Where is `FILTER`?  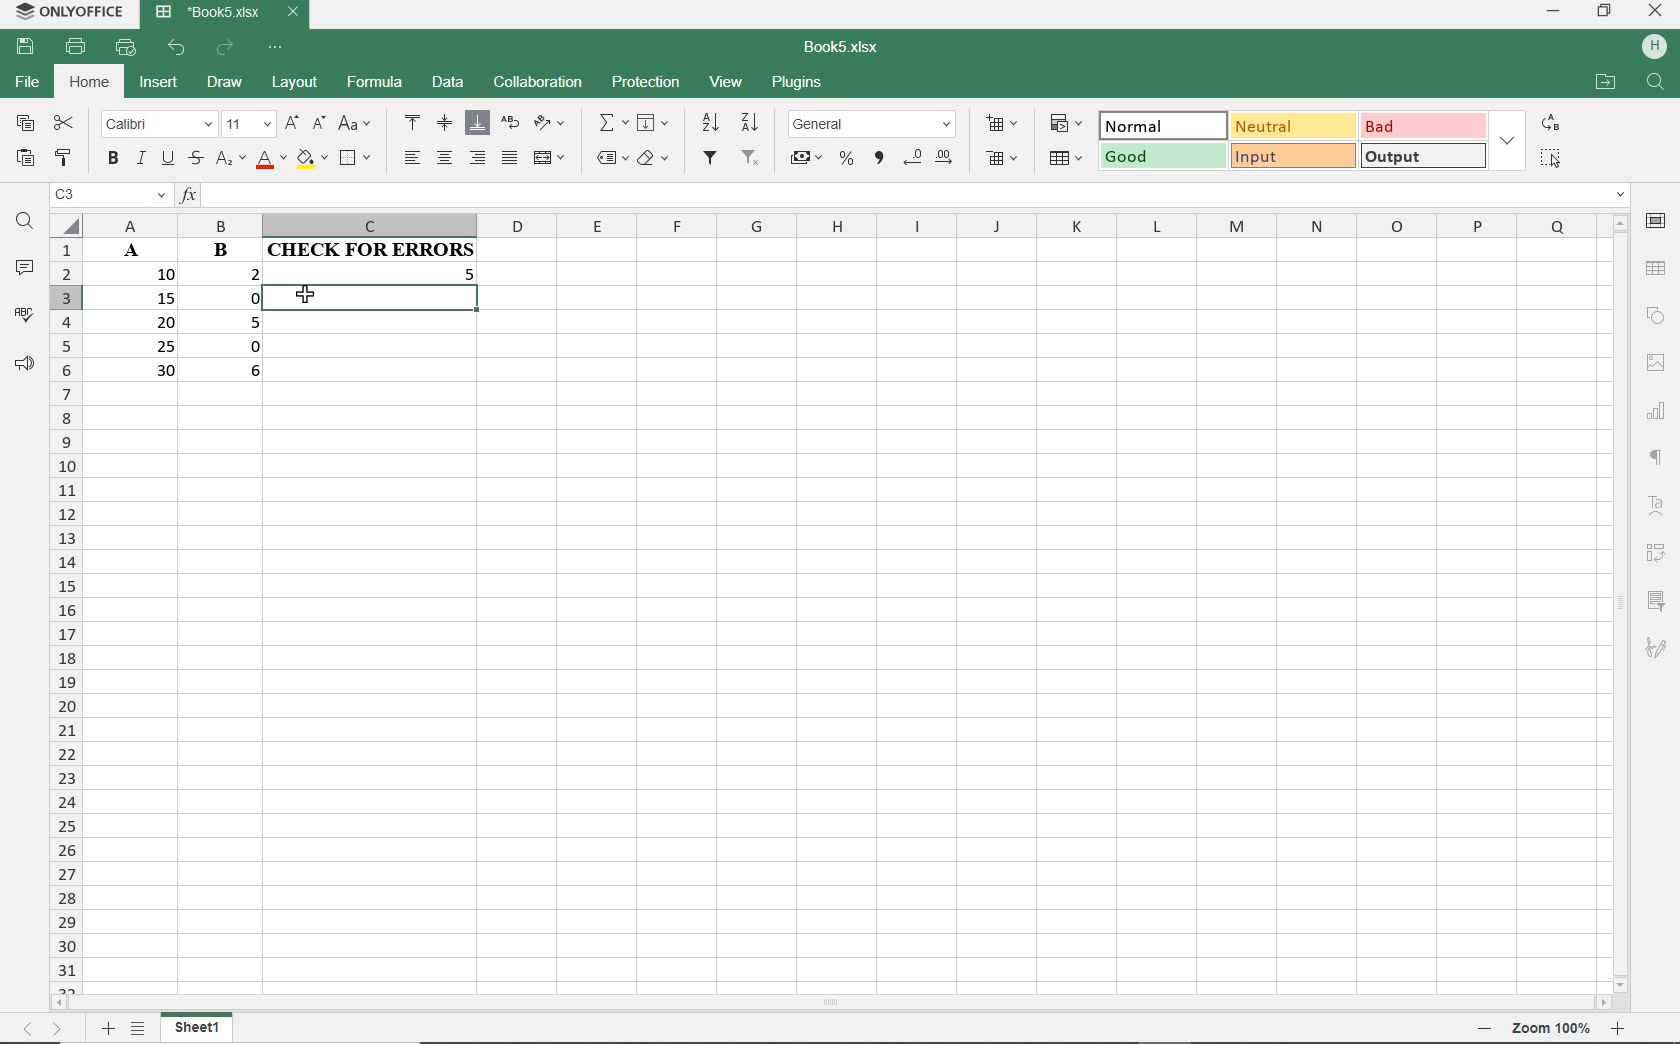
FILTER is located at coordinates (713, 161).